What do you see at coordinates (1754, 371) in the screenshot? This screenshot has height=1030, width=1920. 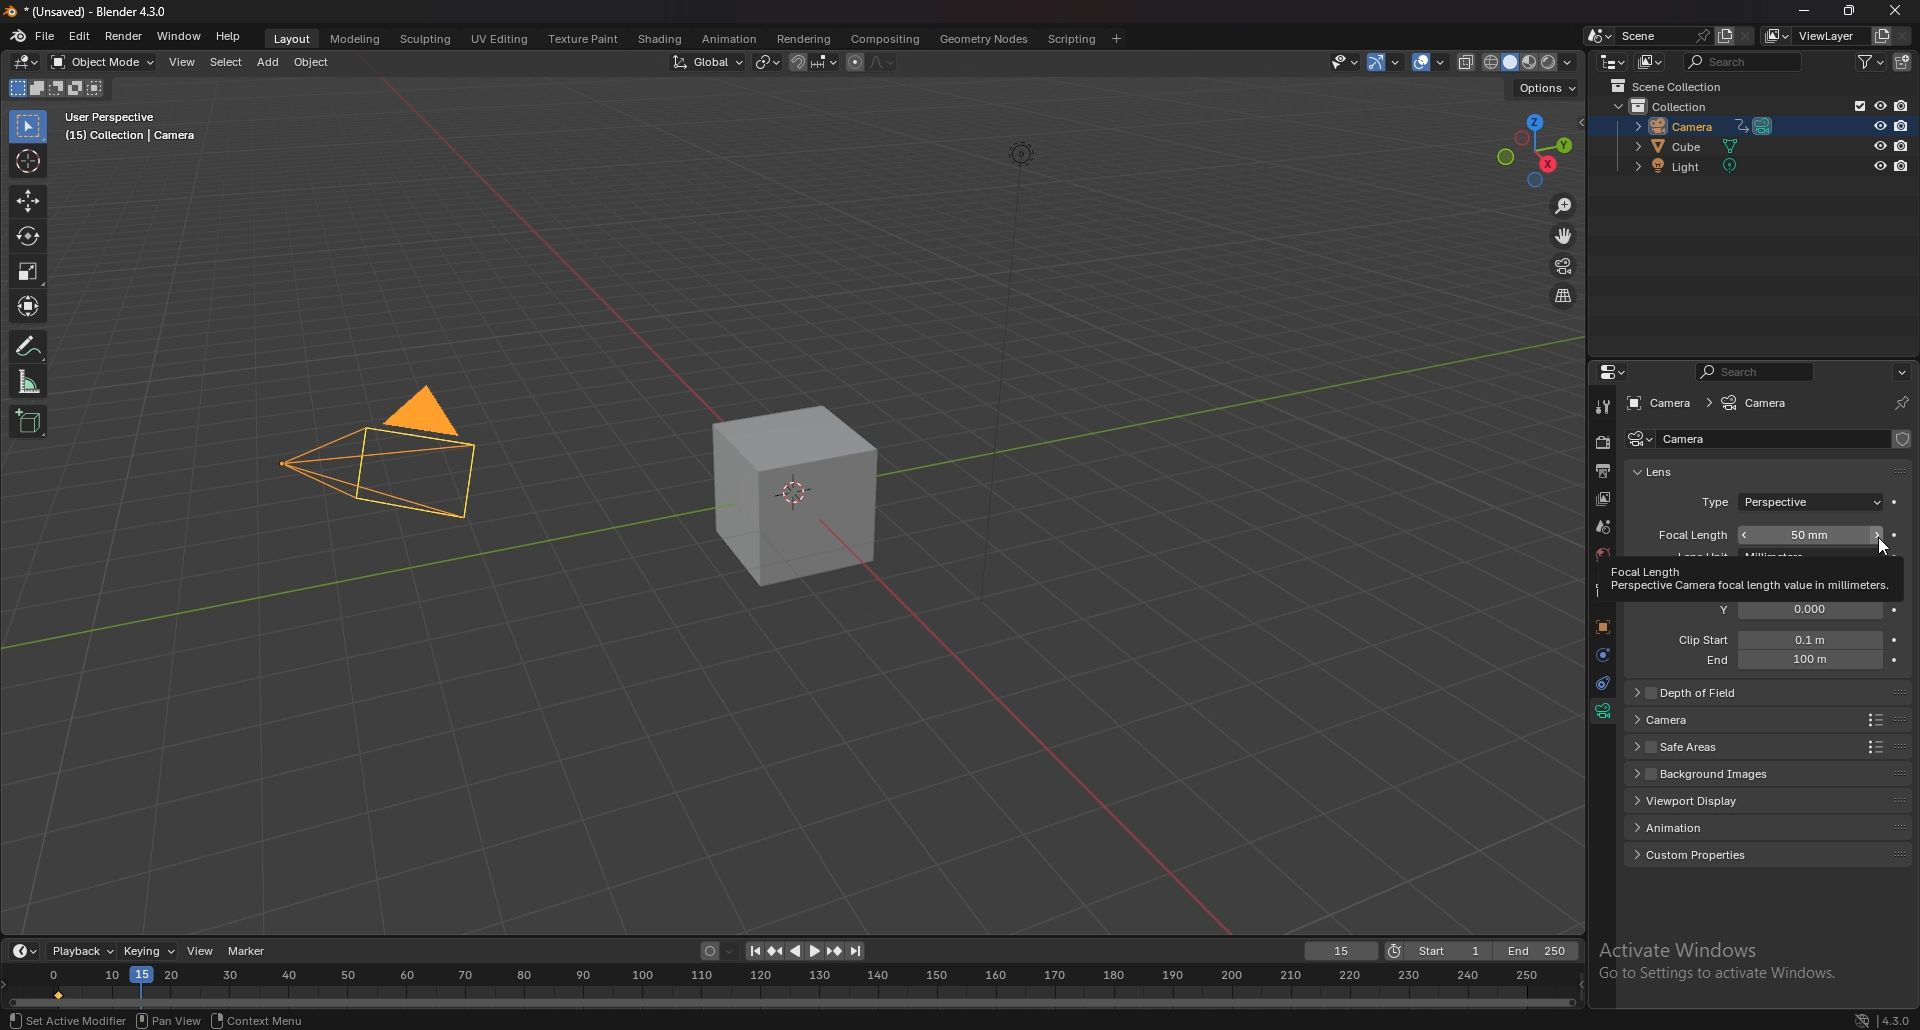 I see `search` at bounding box center [1754, 371].